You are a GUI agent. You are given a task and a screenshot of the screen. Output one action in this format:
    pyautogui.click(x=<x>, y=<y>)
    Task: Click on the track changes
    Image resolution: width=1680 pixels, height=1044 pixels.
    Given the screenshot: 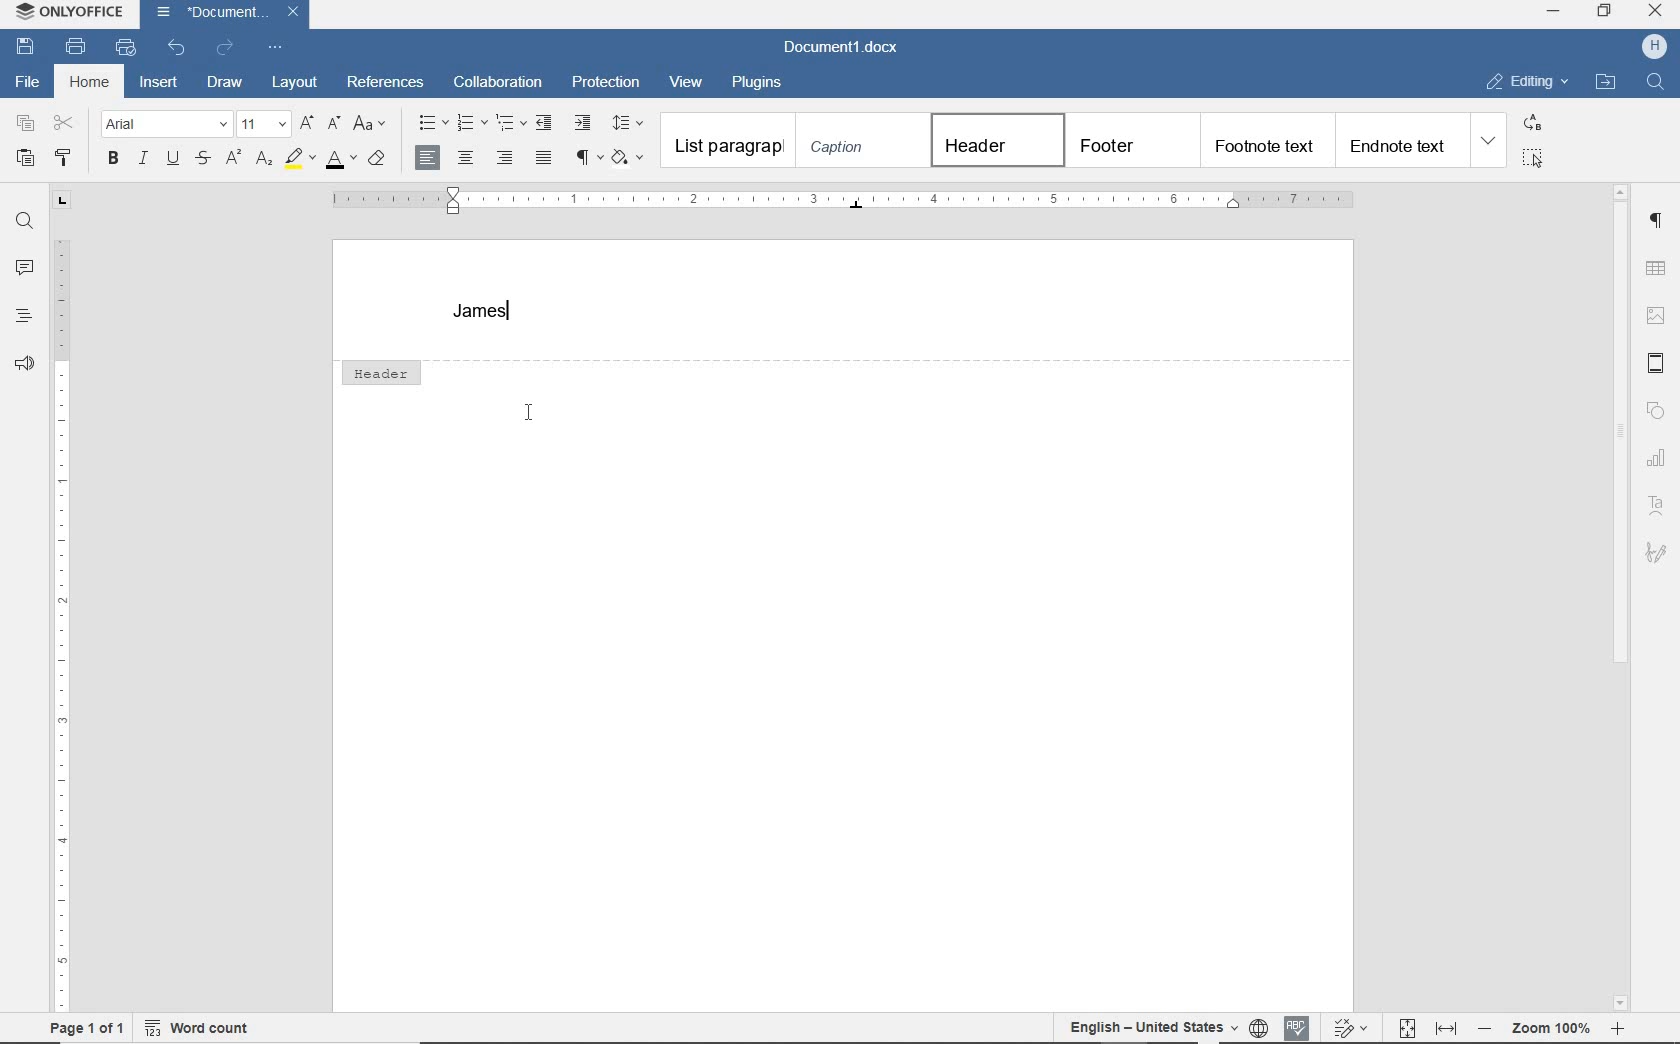 What is the action you would take?
    pyautogui.click(x=1349, y=1026)
    